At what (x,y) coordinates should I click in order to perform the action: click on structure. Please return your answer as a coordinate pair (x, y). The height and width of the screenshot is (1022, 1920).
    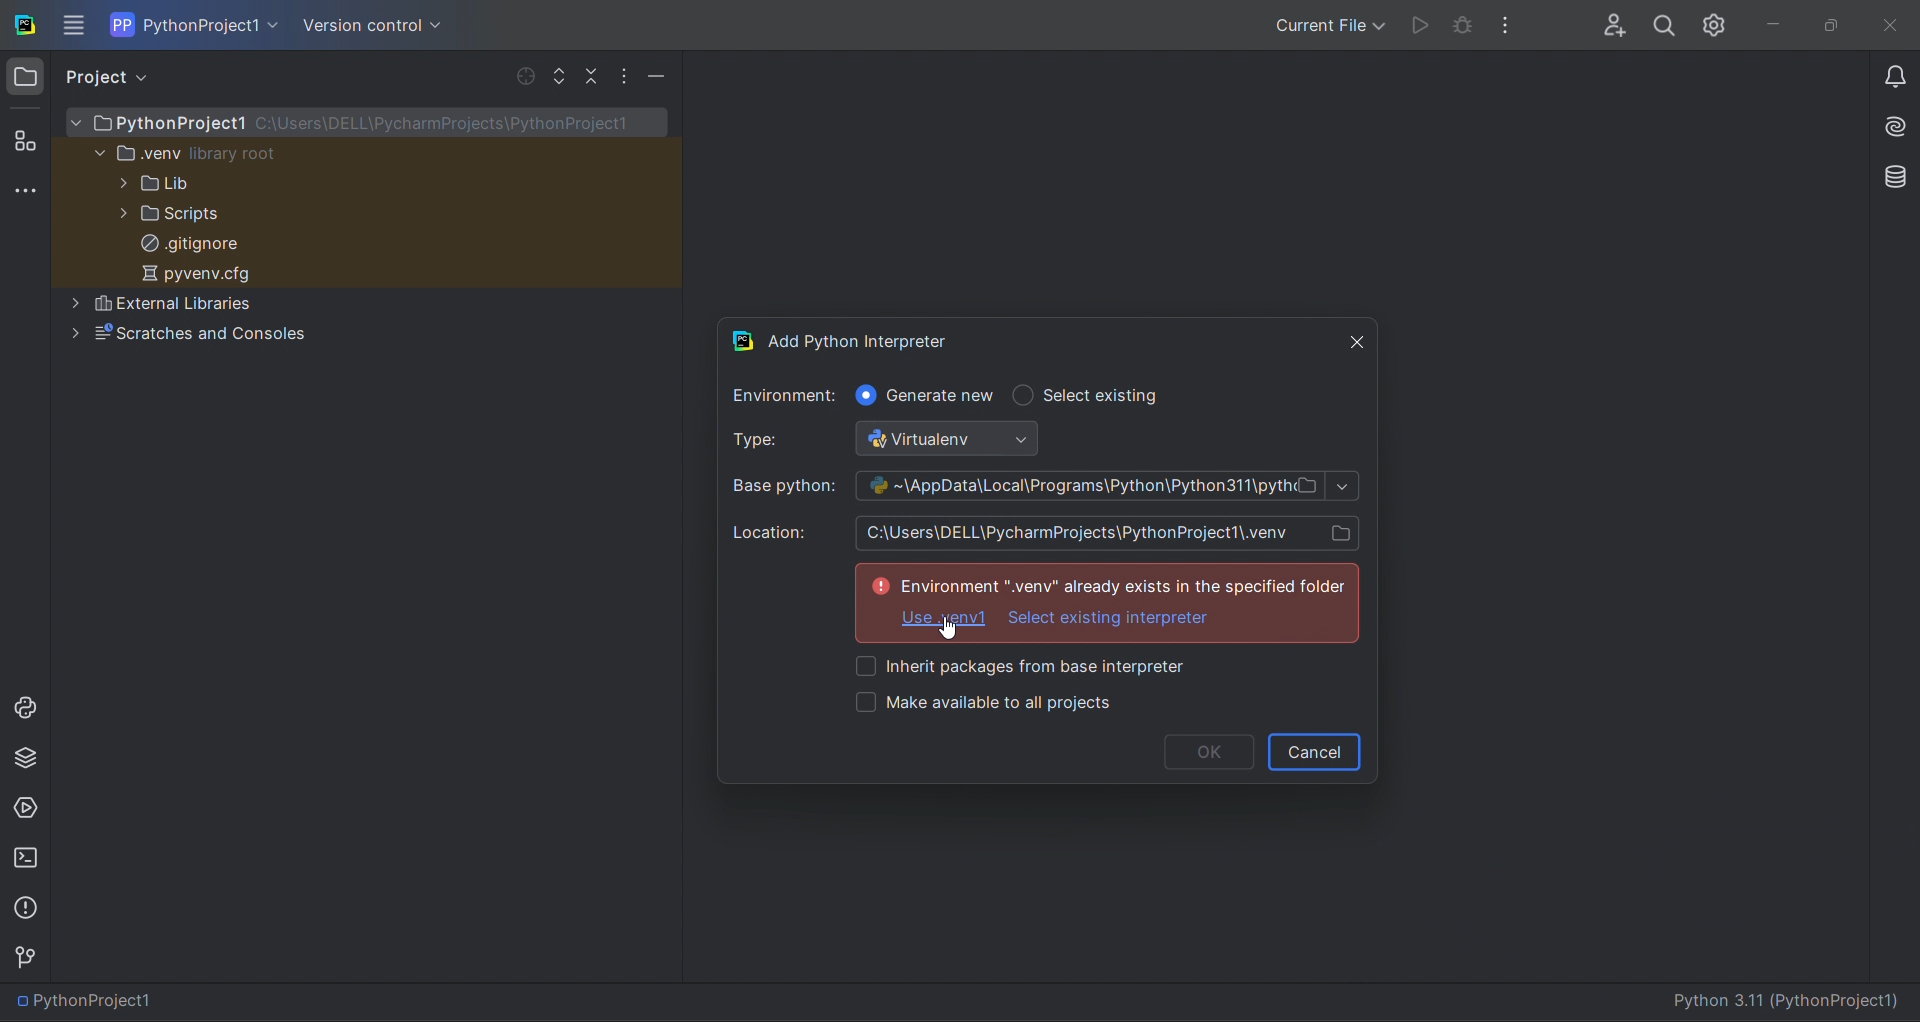
    Looking at the image, I should click on (24, 138).